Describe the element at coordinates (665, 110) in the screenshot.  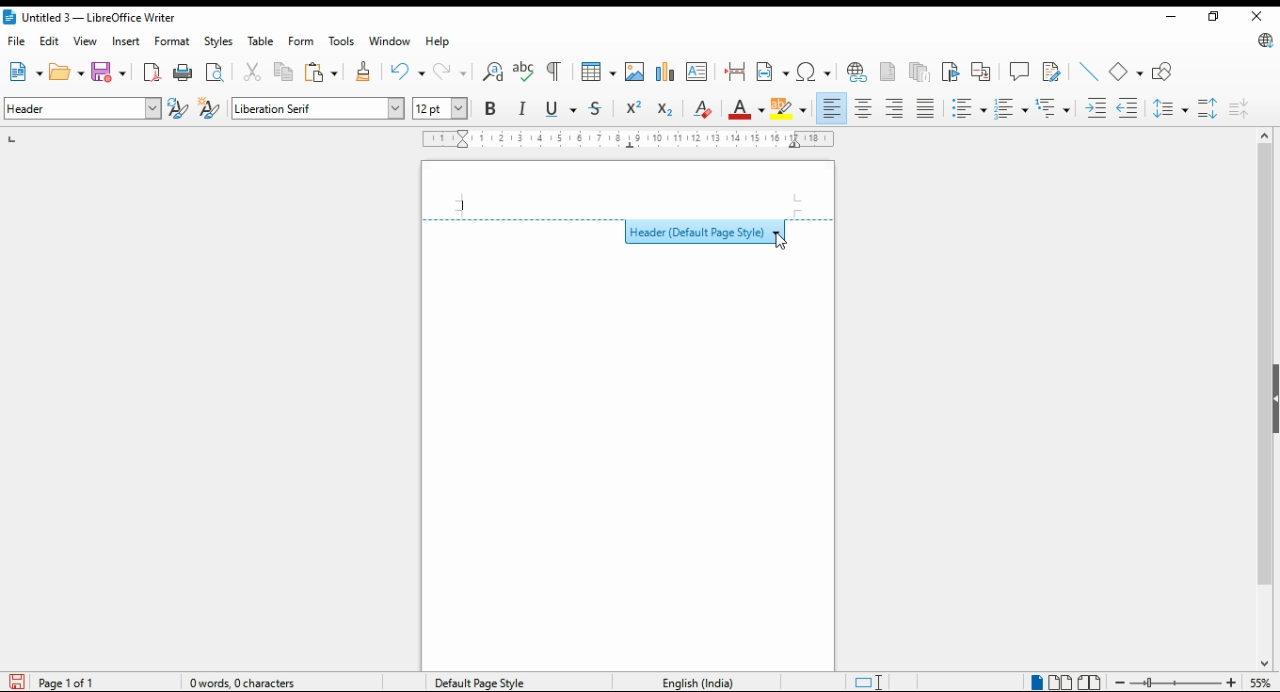
I see `subscript` at that location.